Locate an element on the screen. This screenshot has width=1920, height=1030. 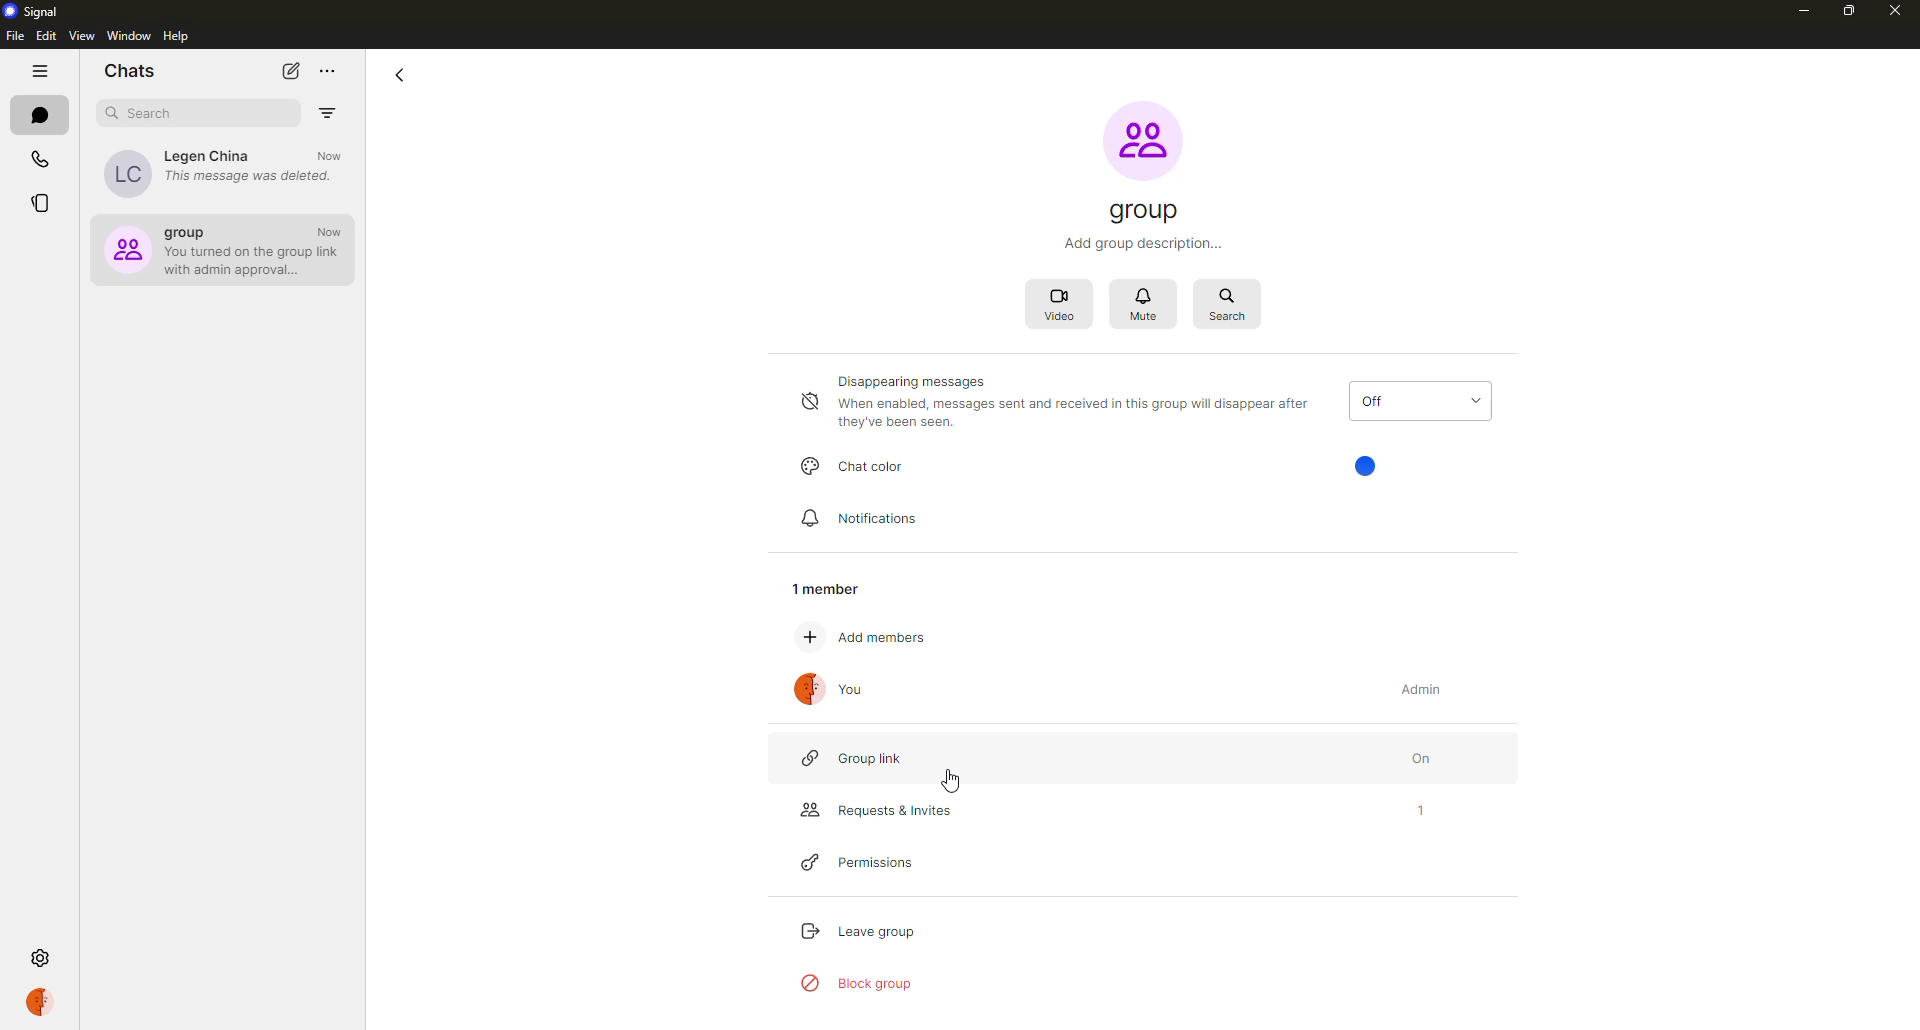
notifications is located at coordinates (870, 519).